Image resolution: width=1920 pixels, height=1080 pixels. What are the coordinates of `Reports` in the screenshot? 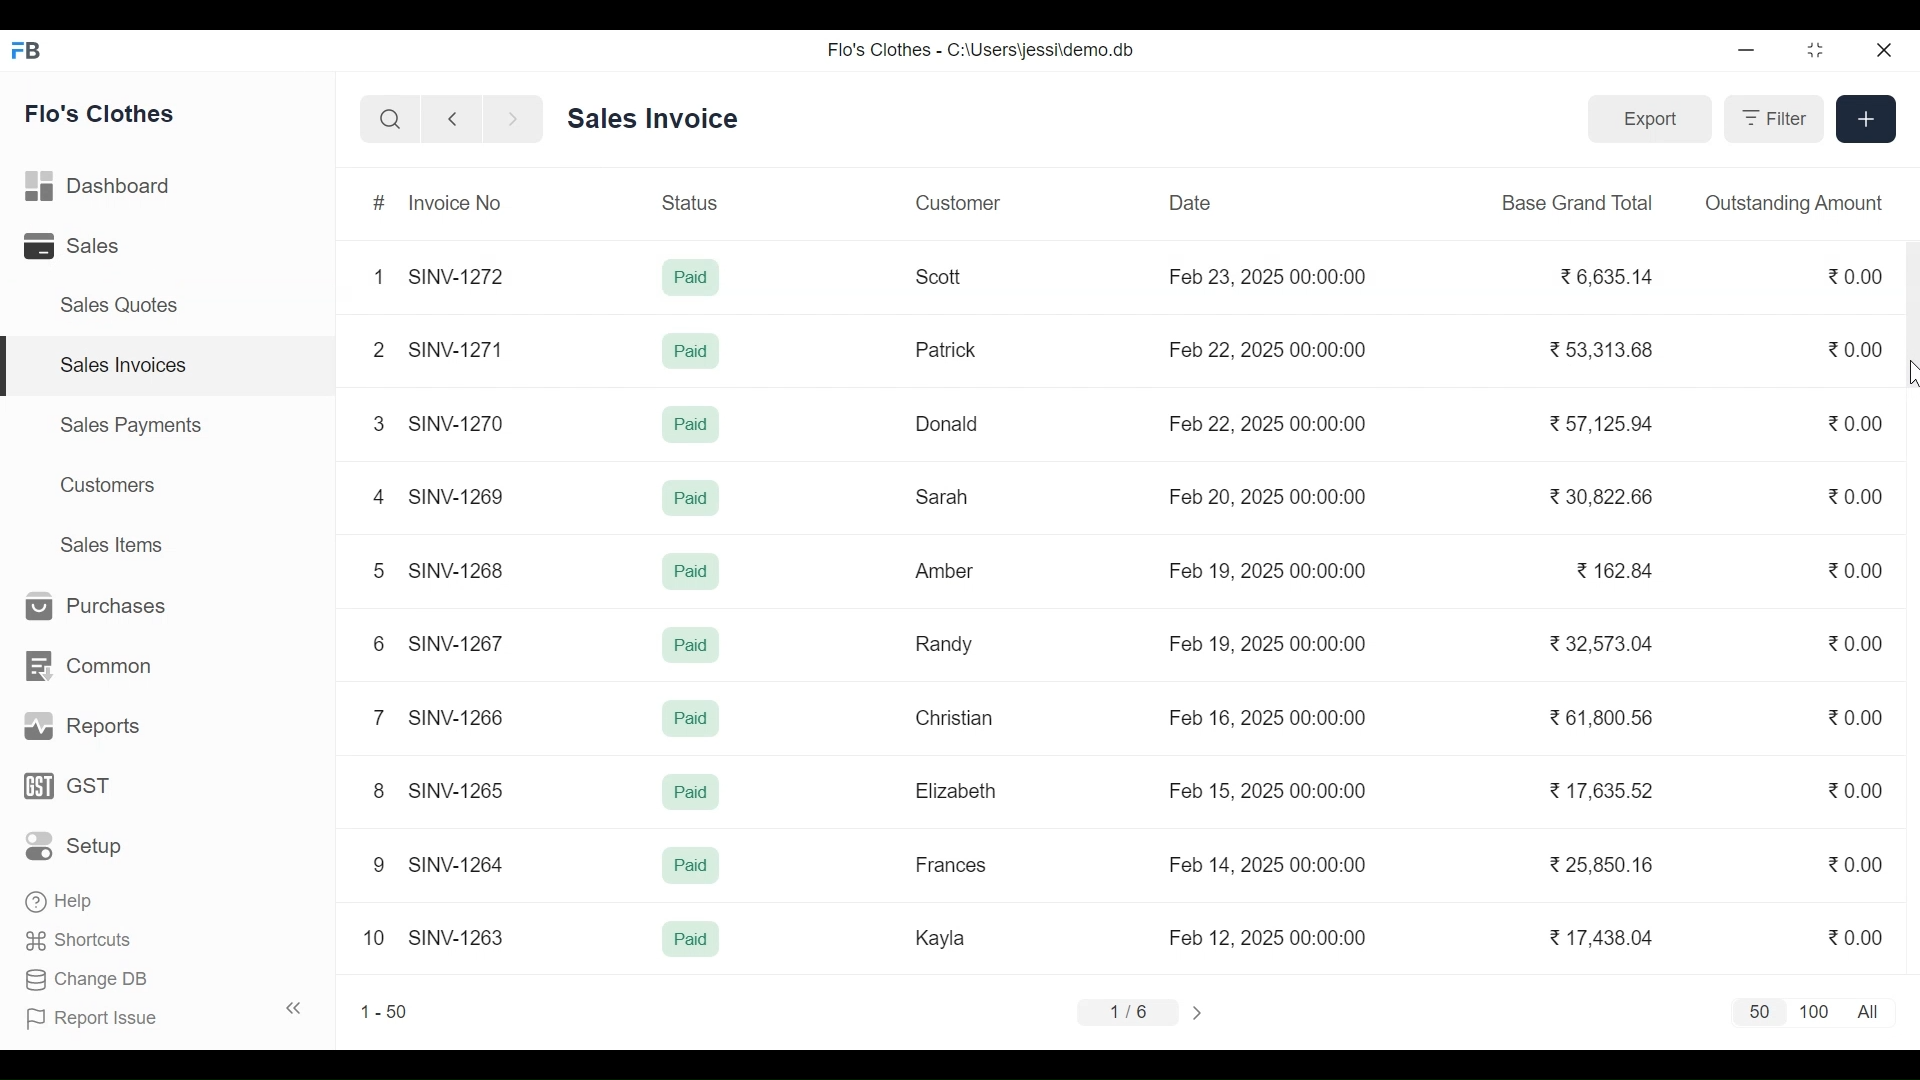 It's located at (78, 727).